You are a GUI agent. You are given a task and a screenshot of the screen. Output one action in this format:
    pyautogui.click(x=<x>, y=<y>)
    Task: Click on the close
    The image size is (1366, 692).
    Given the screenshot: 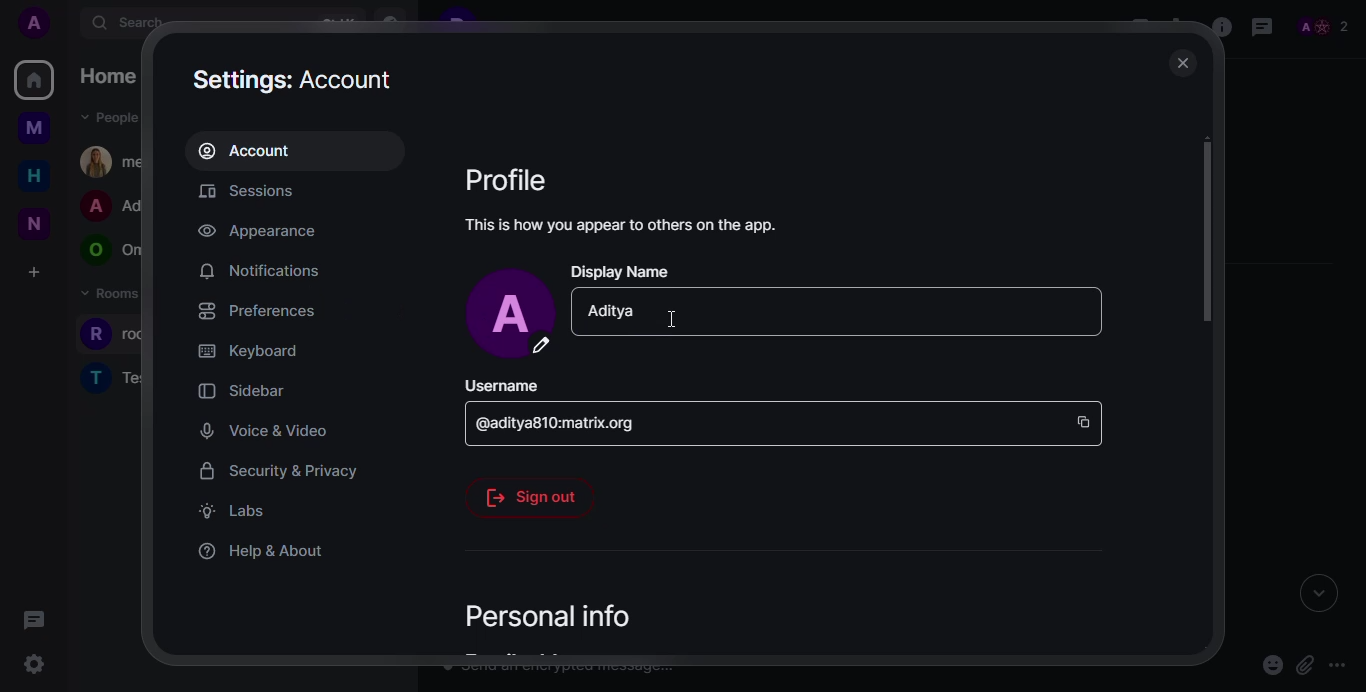 What is the action you would take?
    pyautogui.click(x=1183, y=61)
    